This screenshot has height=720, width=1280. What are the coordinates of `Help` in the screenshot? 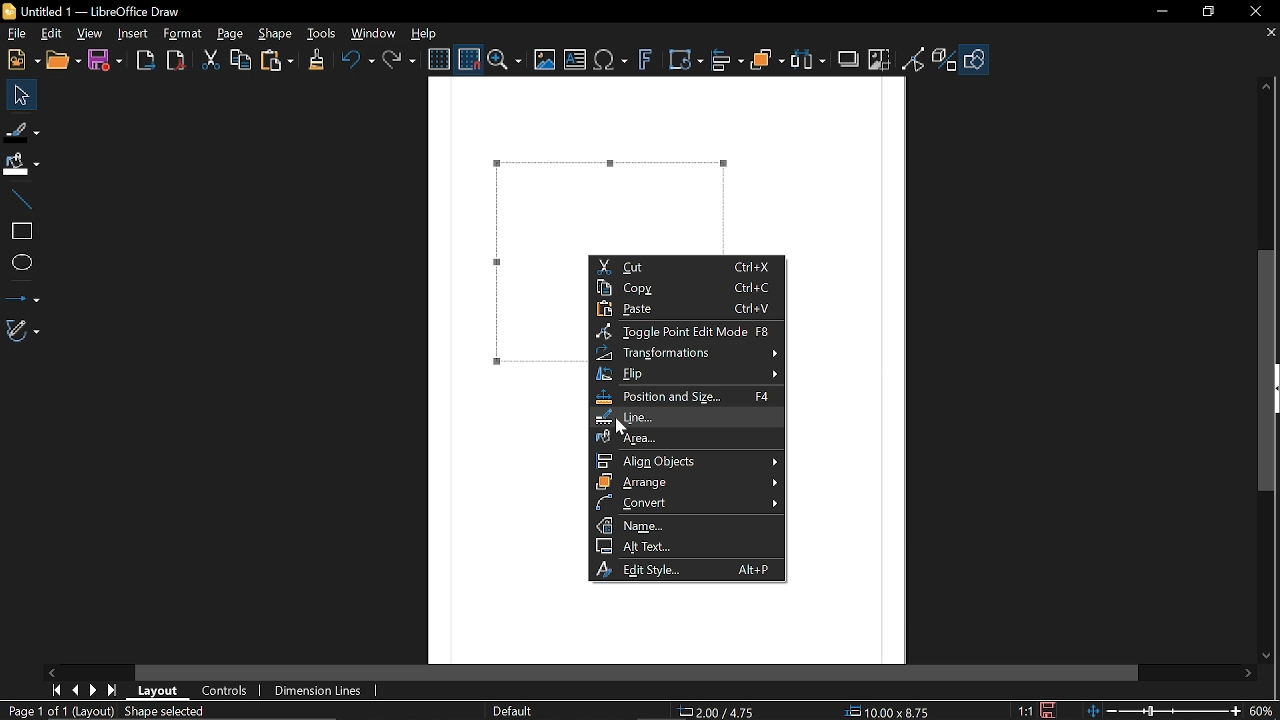 It's located at (425, 33).